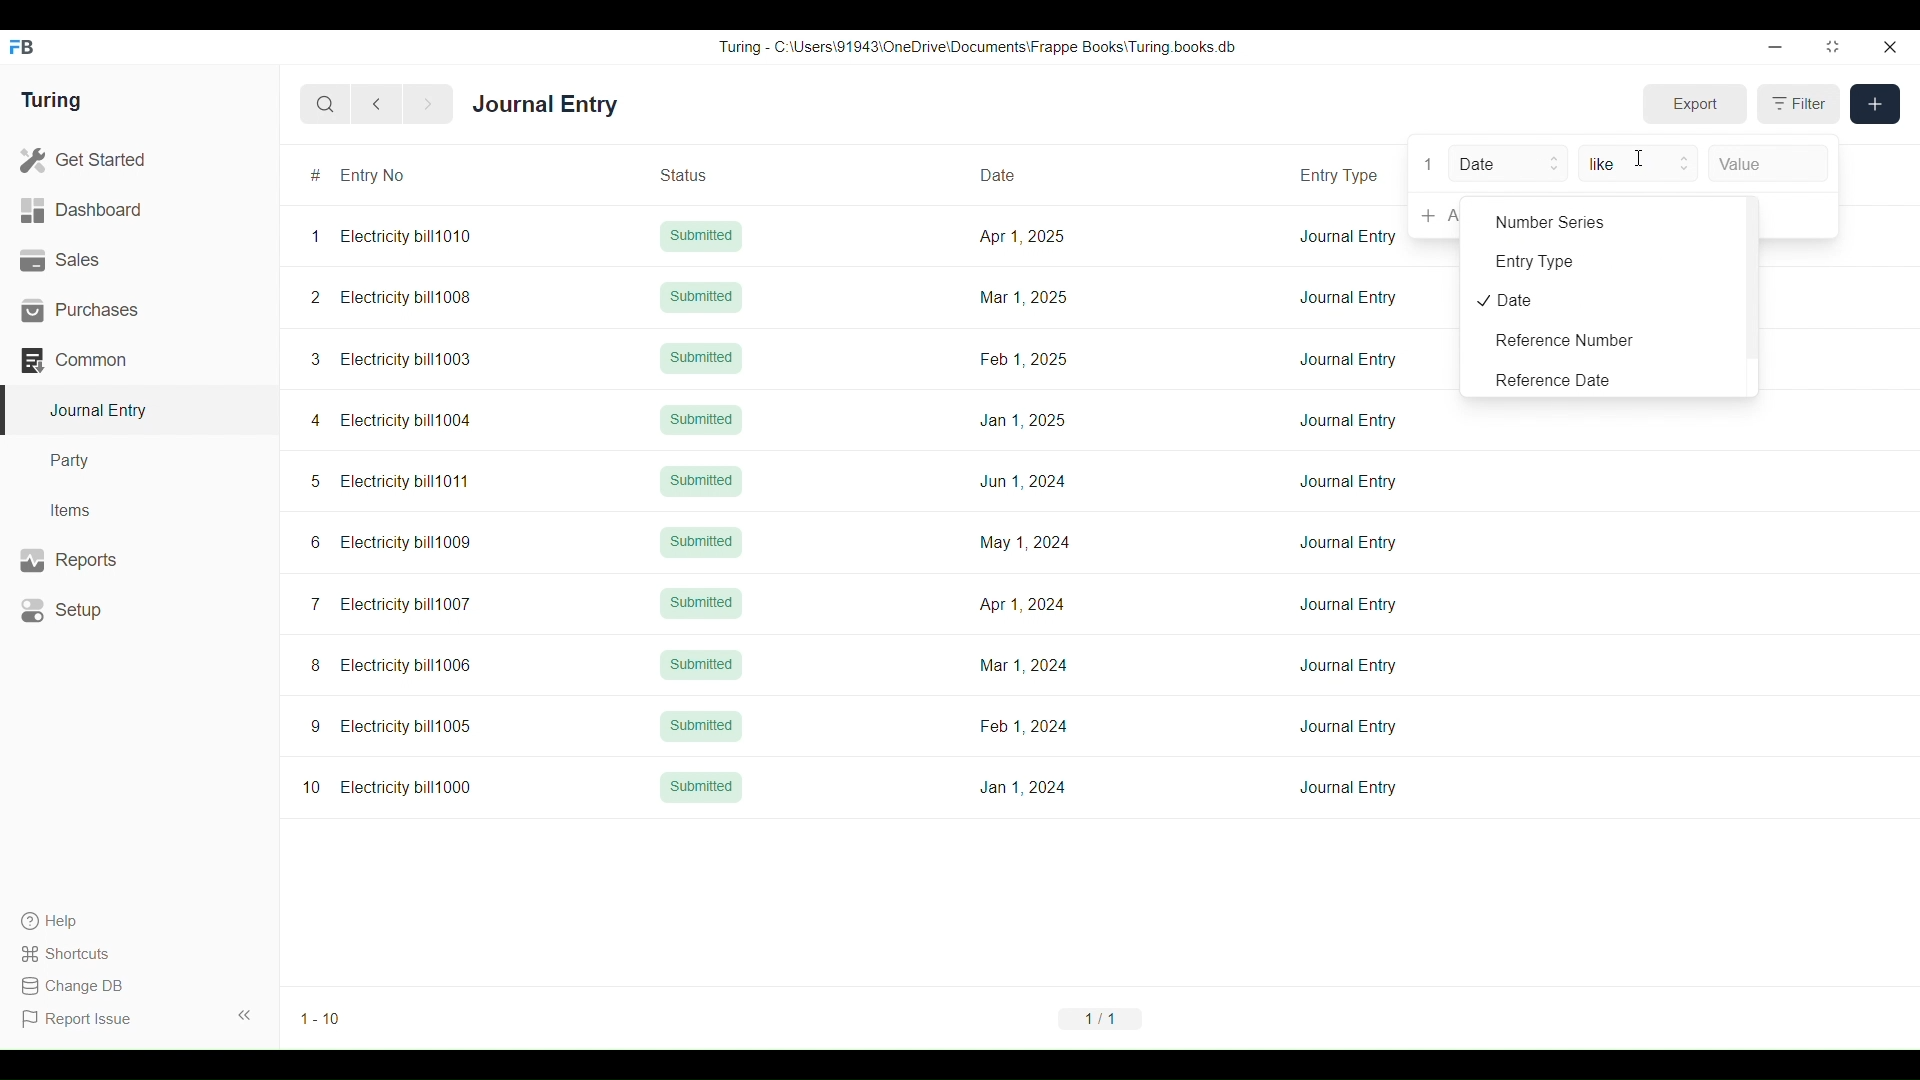 This screenshot has width=1920, height=1080. I want to click on Journal Entry, so click(1349, 604).